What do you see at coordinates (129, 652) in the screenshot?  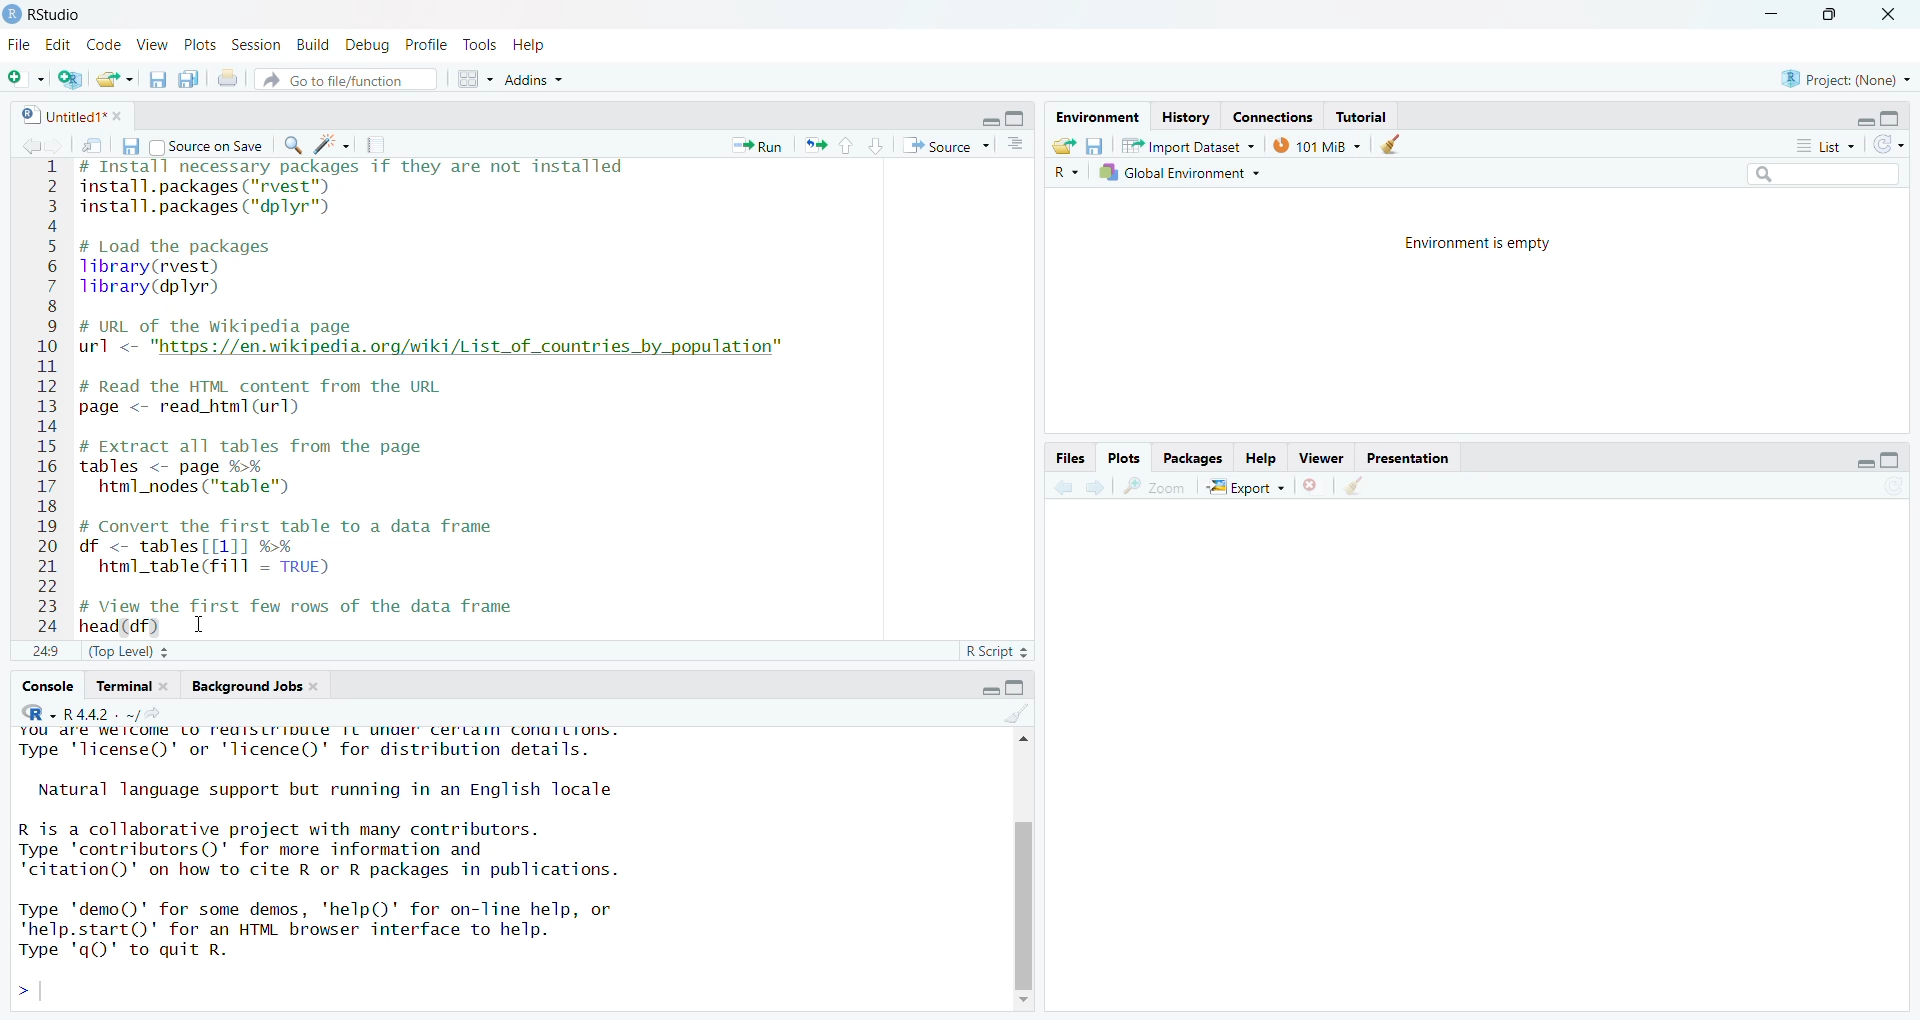 I see `(Top level)` at bounding box center [129, 652].